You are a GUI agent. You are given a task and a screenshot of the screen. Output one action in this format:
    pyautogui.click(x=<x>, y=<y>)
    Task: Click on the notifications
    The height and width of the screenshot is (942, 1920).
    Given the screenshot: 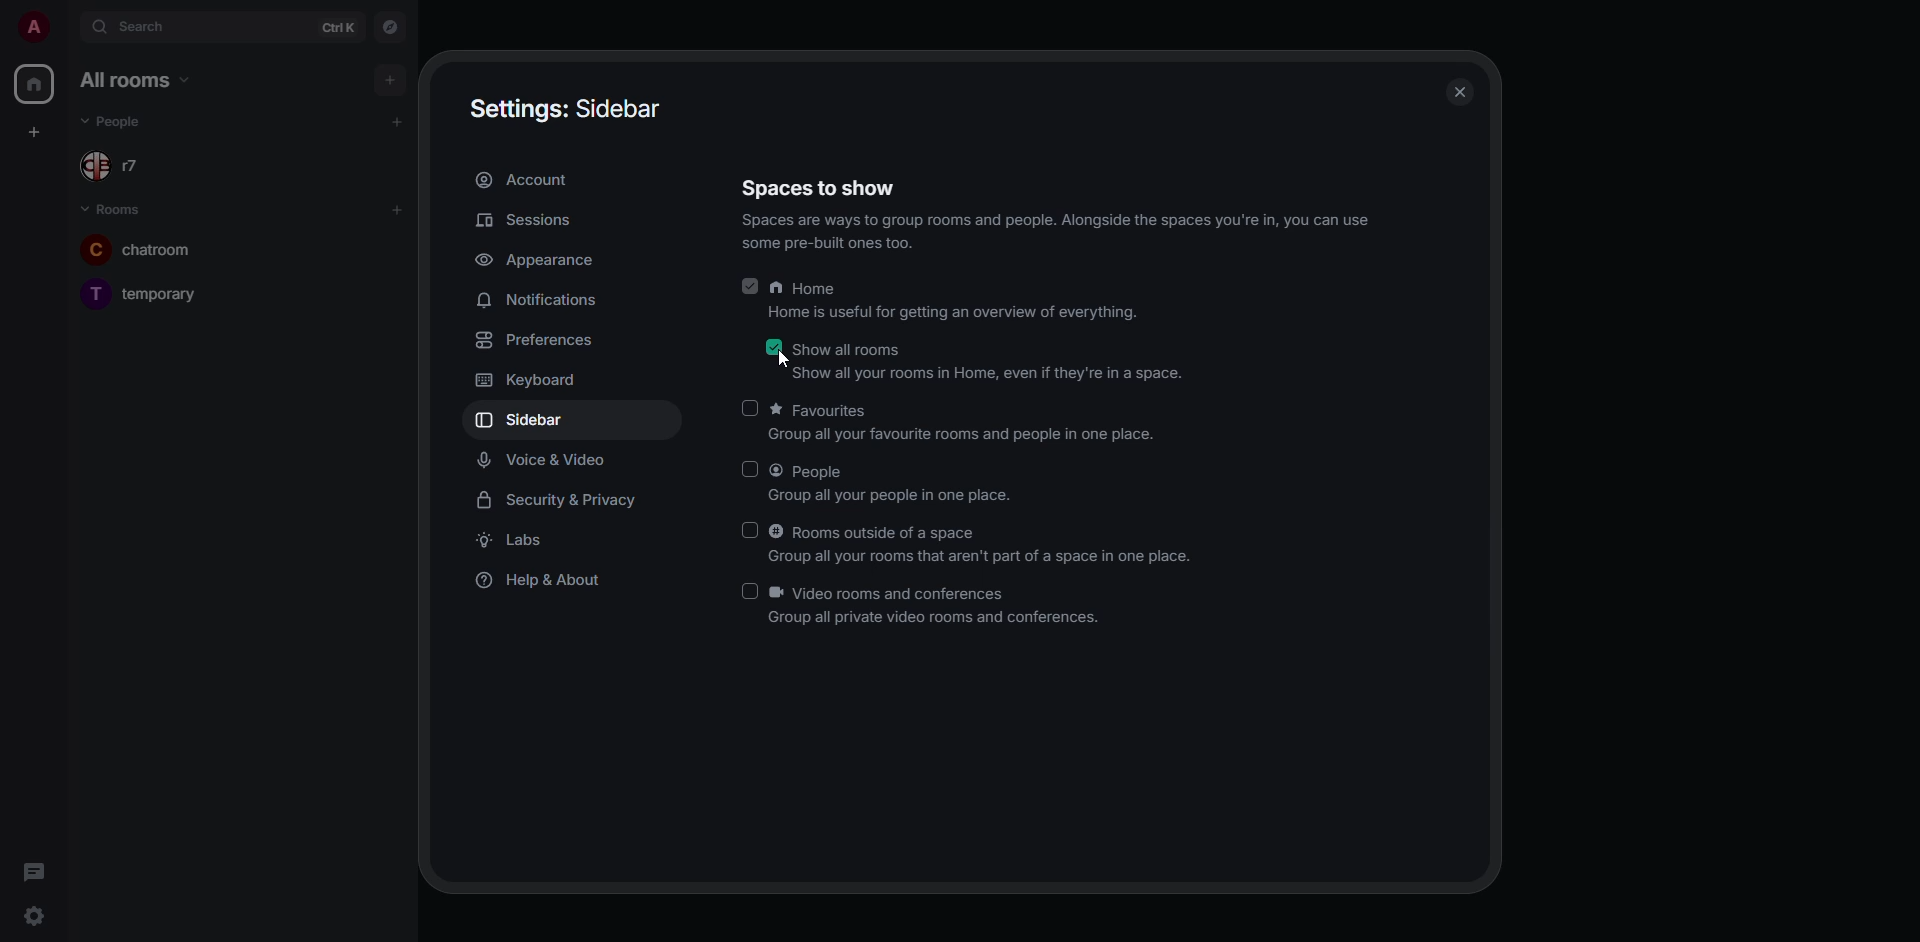 What is the action you would take?
    pyautogui.click(x=540, y=299)
    